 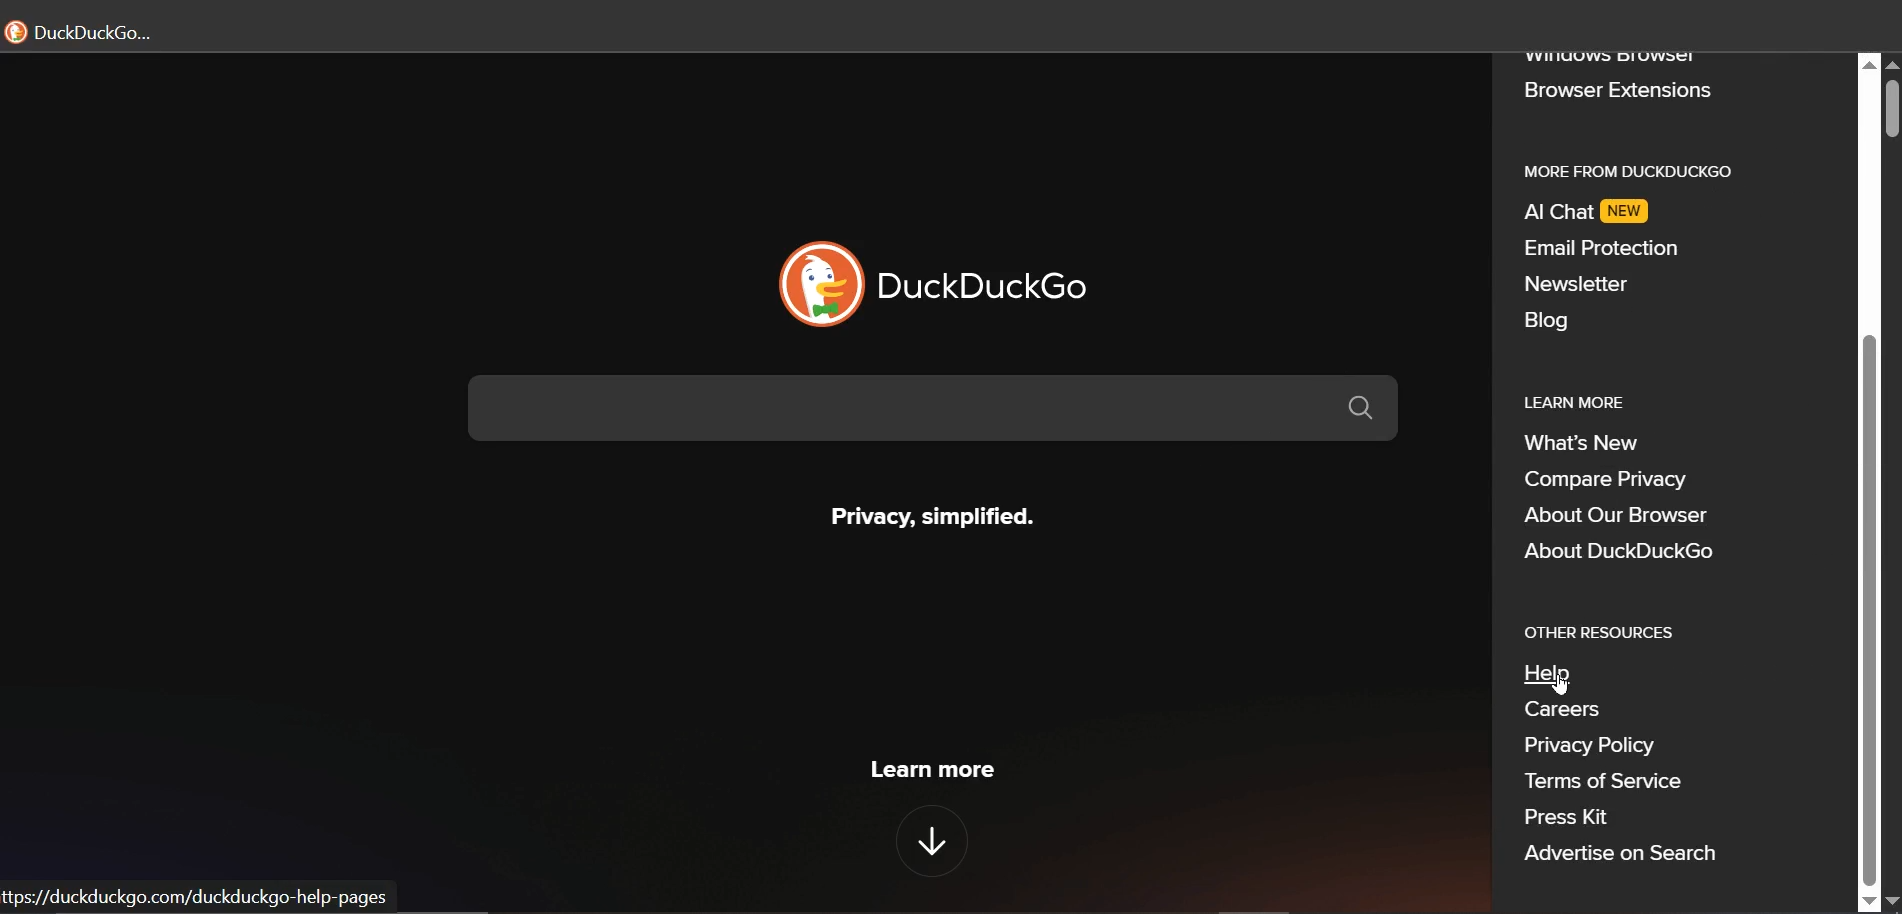 I want to click on scroll bar, so click(x=1870, y=608).